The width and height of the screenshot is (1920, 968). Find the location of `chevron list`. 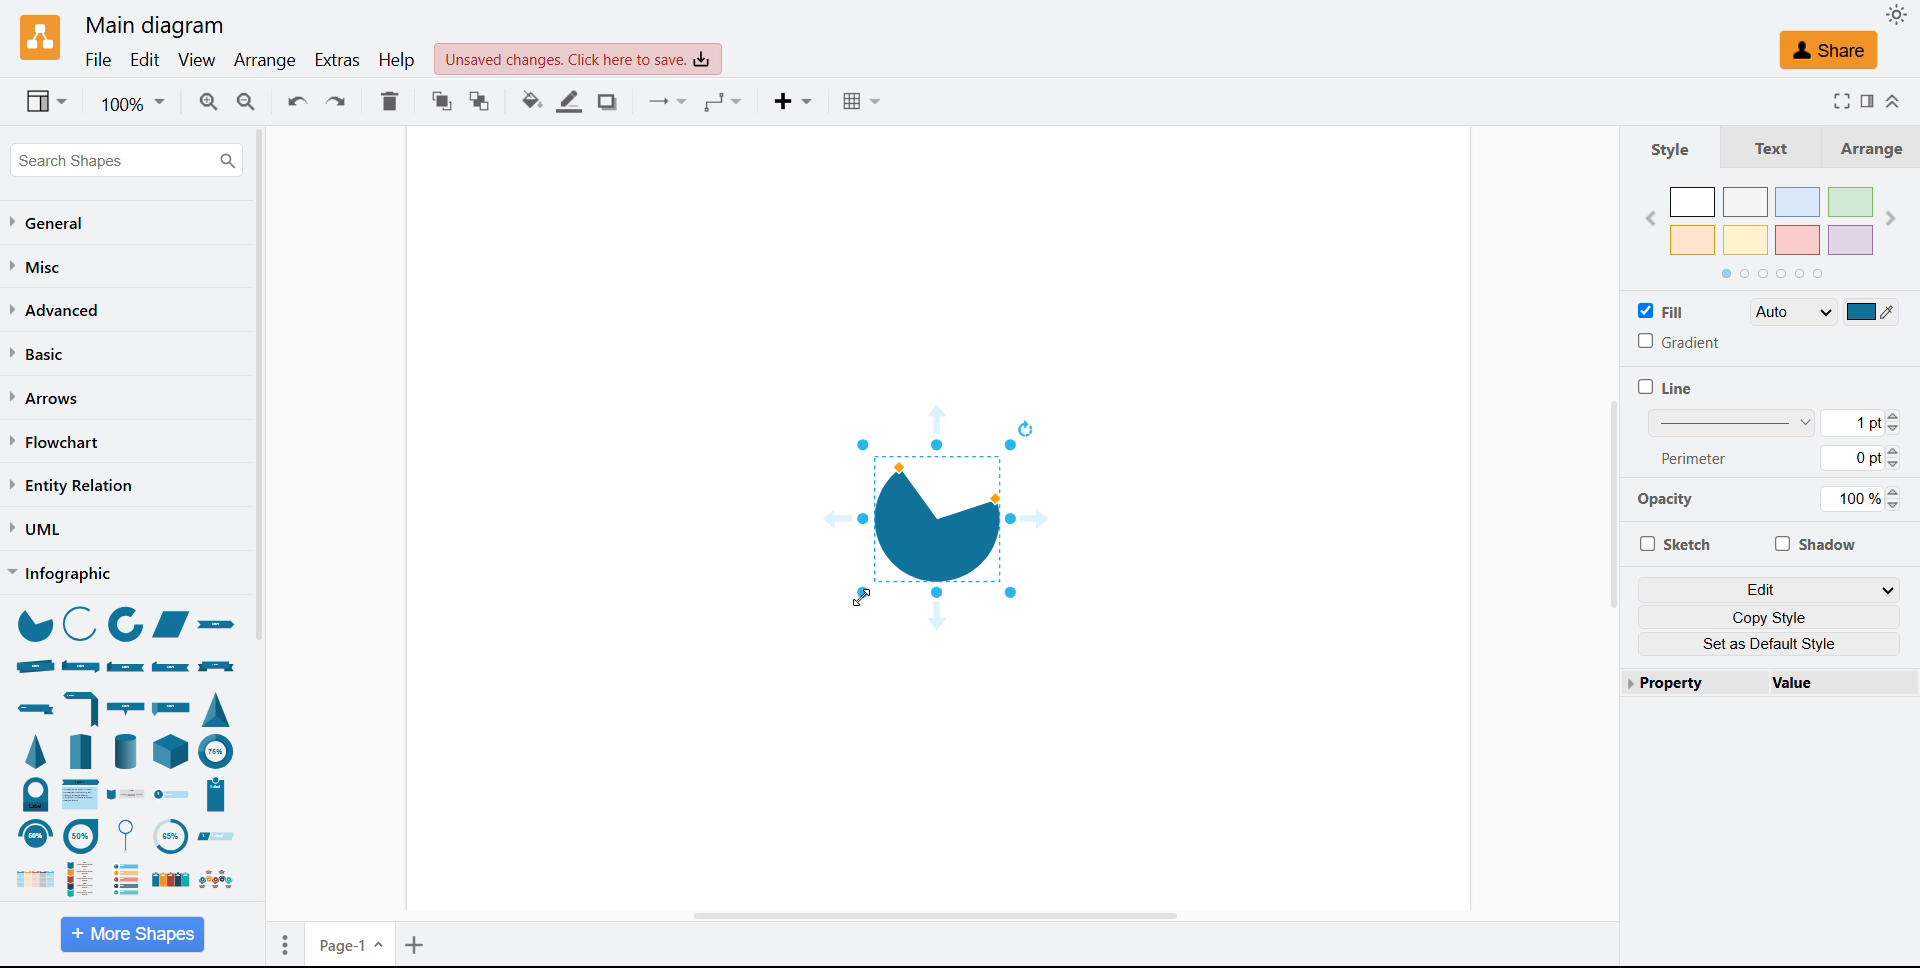

chevron list is located at coordinates (82, 794).